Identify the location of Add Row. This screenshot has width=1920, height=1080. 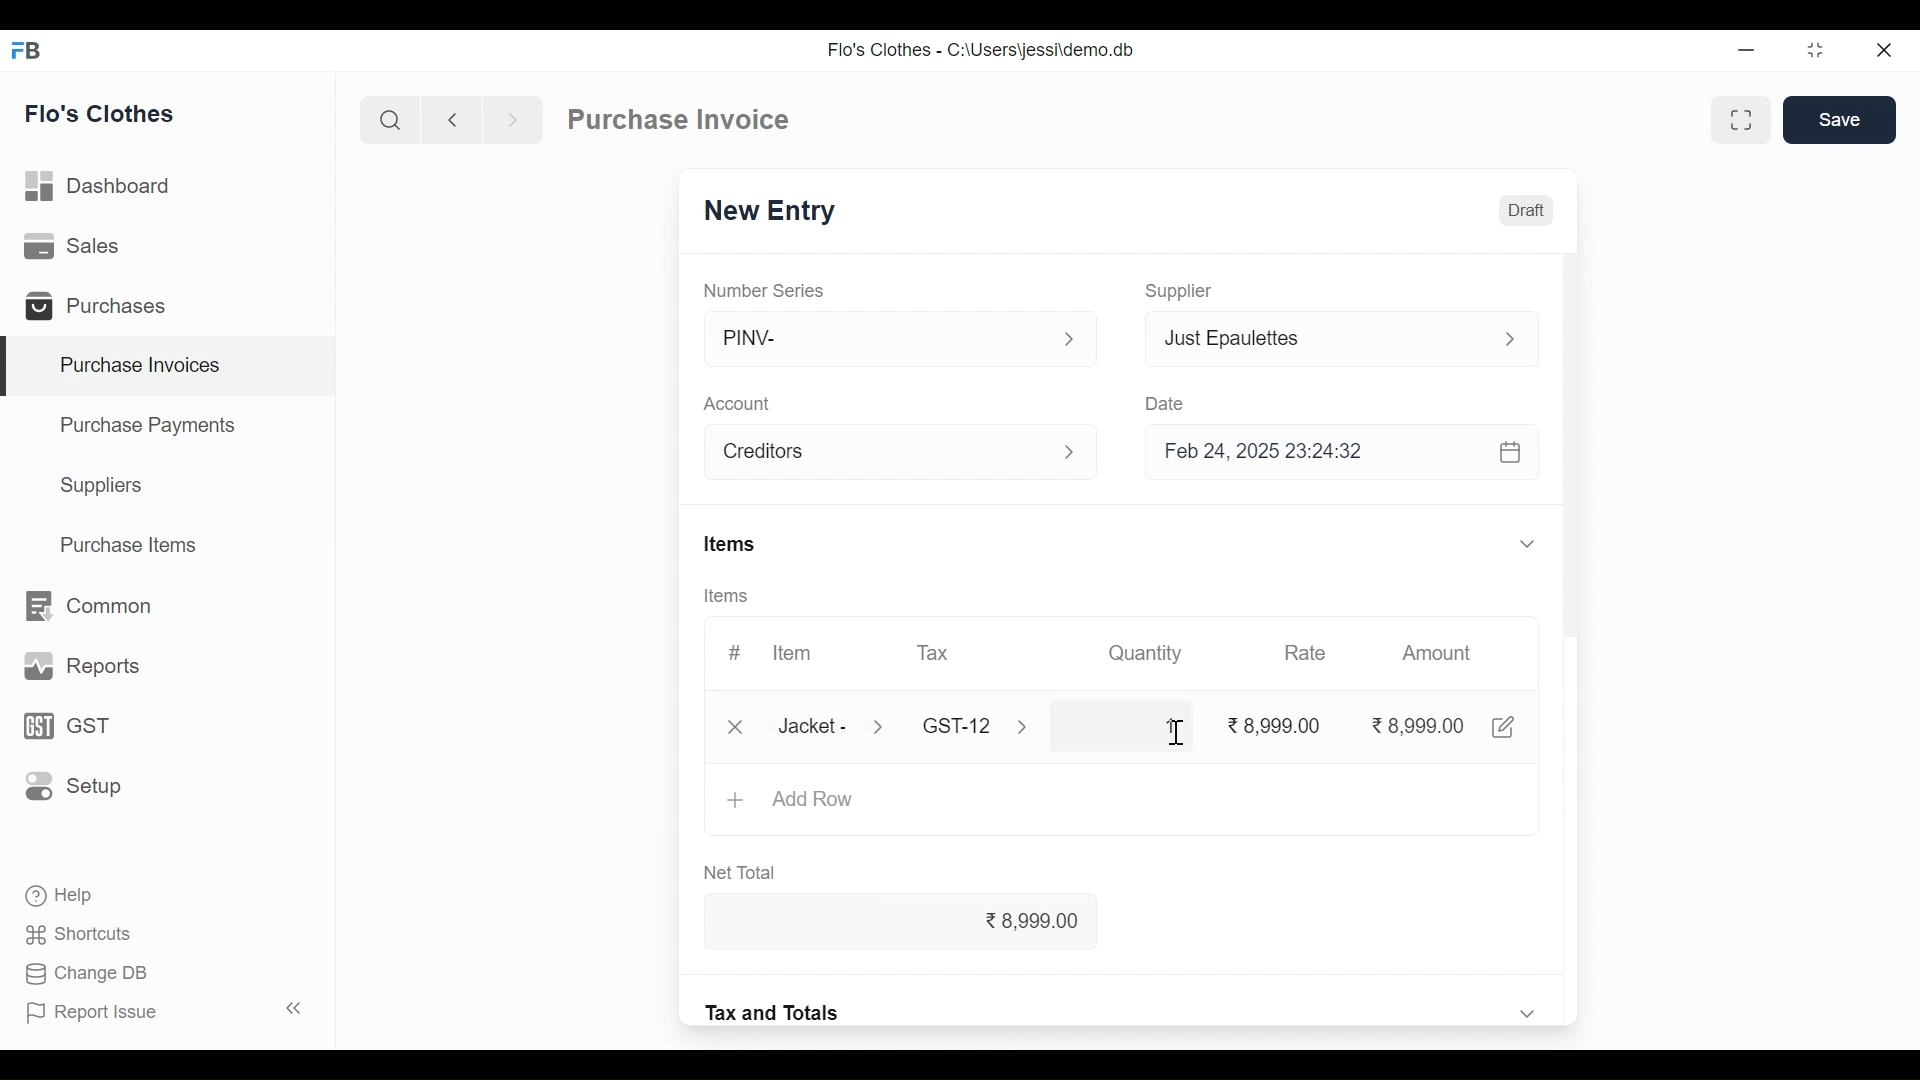
(817, 801).